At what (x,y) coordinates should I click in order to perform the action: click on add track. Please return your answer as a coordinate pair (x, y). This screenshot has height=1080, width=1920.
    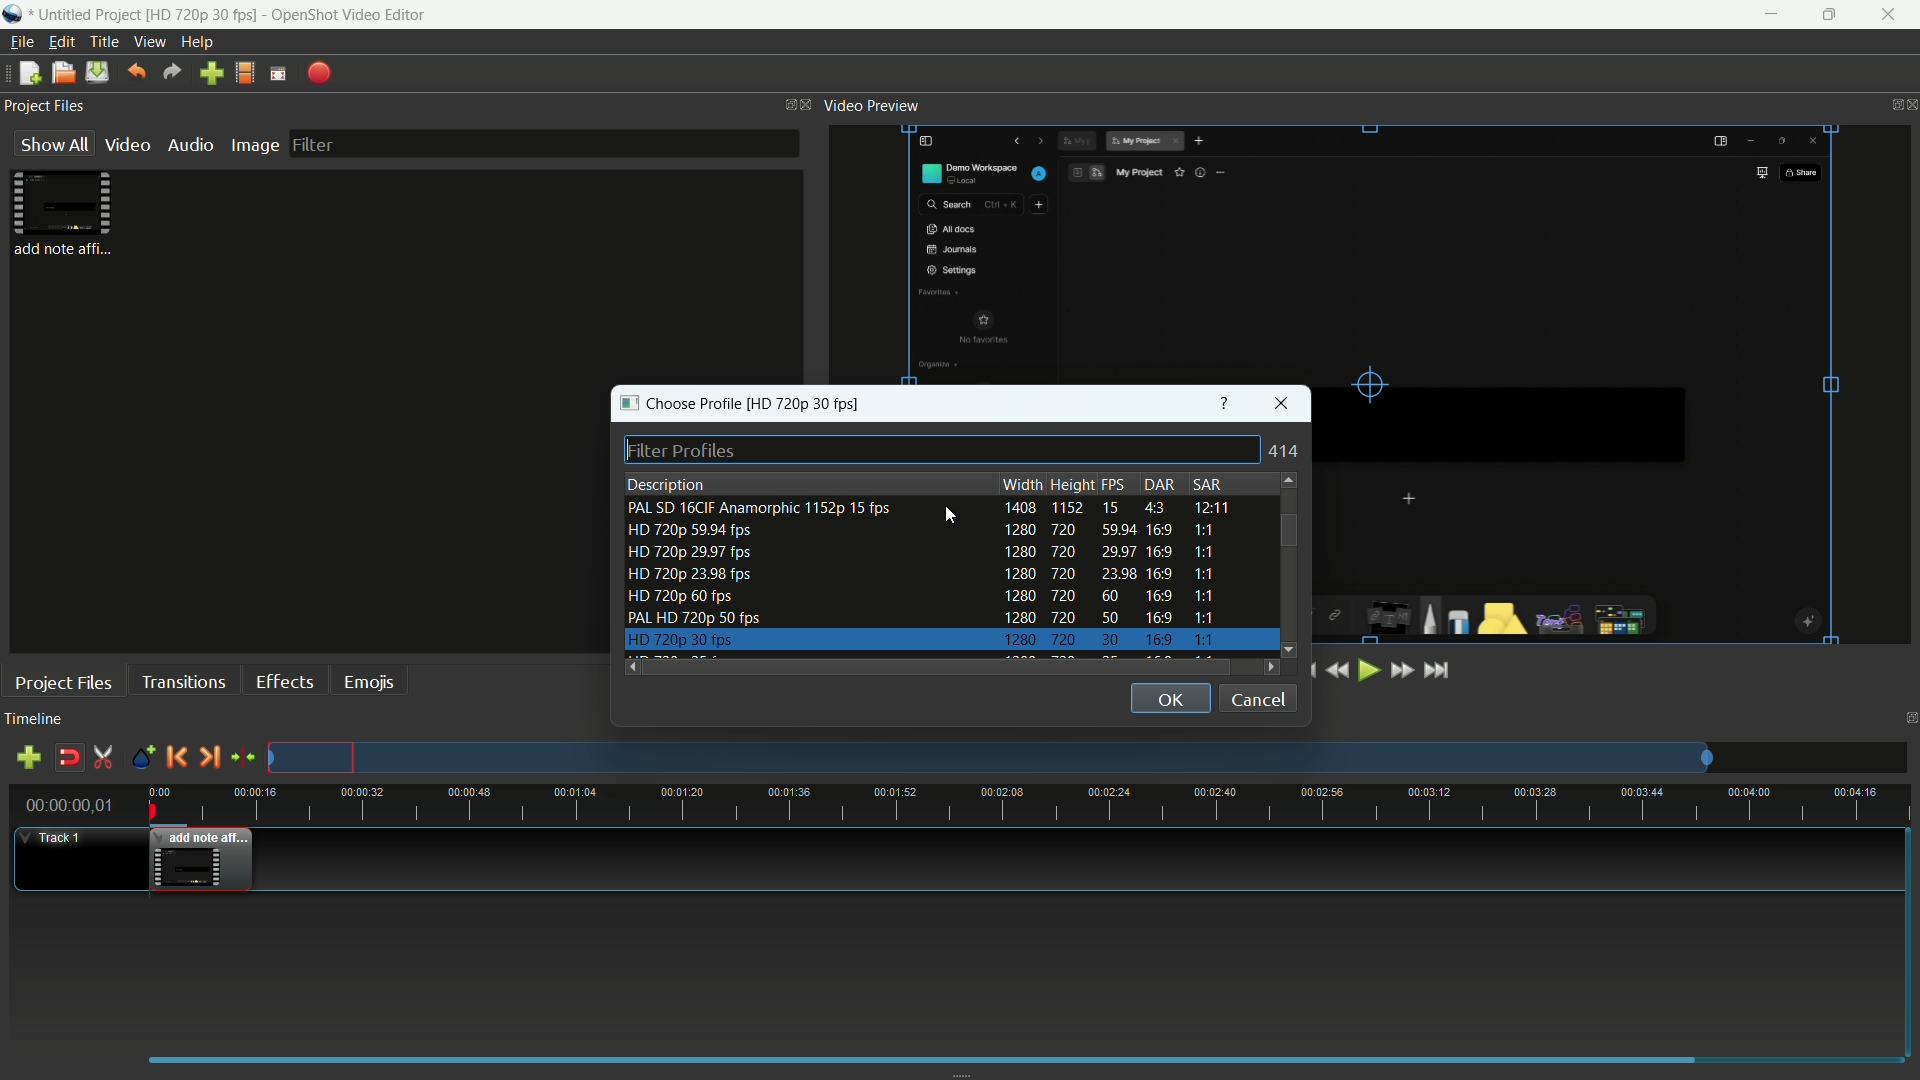
    Looking at the image, I should click on (28, 758).